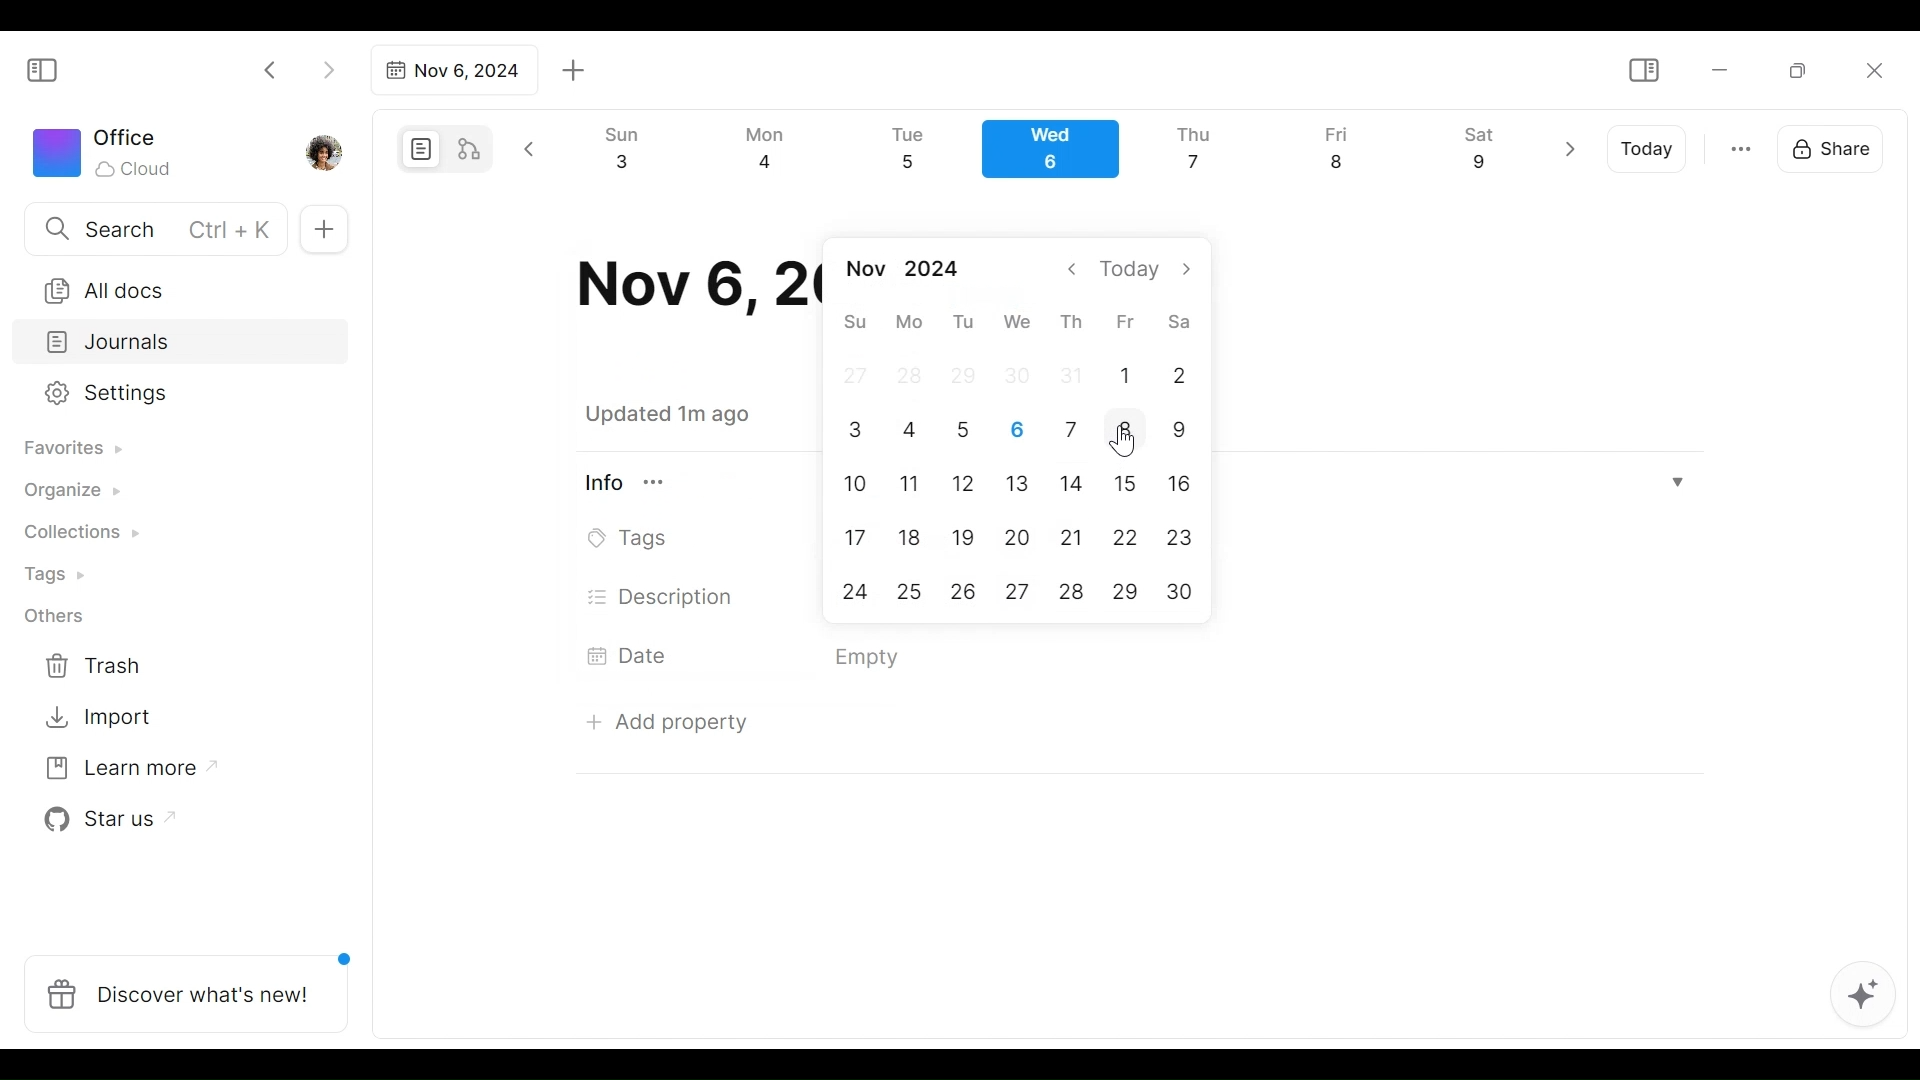 Image resolution: width=1920 pixels, height=1080 pixels. What do you see at coordinates (1901, 568) in the screenshot?
I see `vertical scrollbar` at bounding box center [1901, 568].